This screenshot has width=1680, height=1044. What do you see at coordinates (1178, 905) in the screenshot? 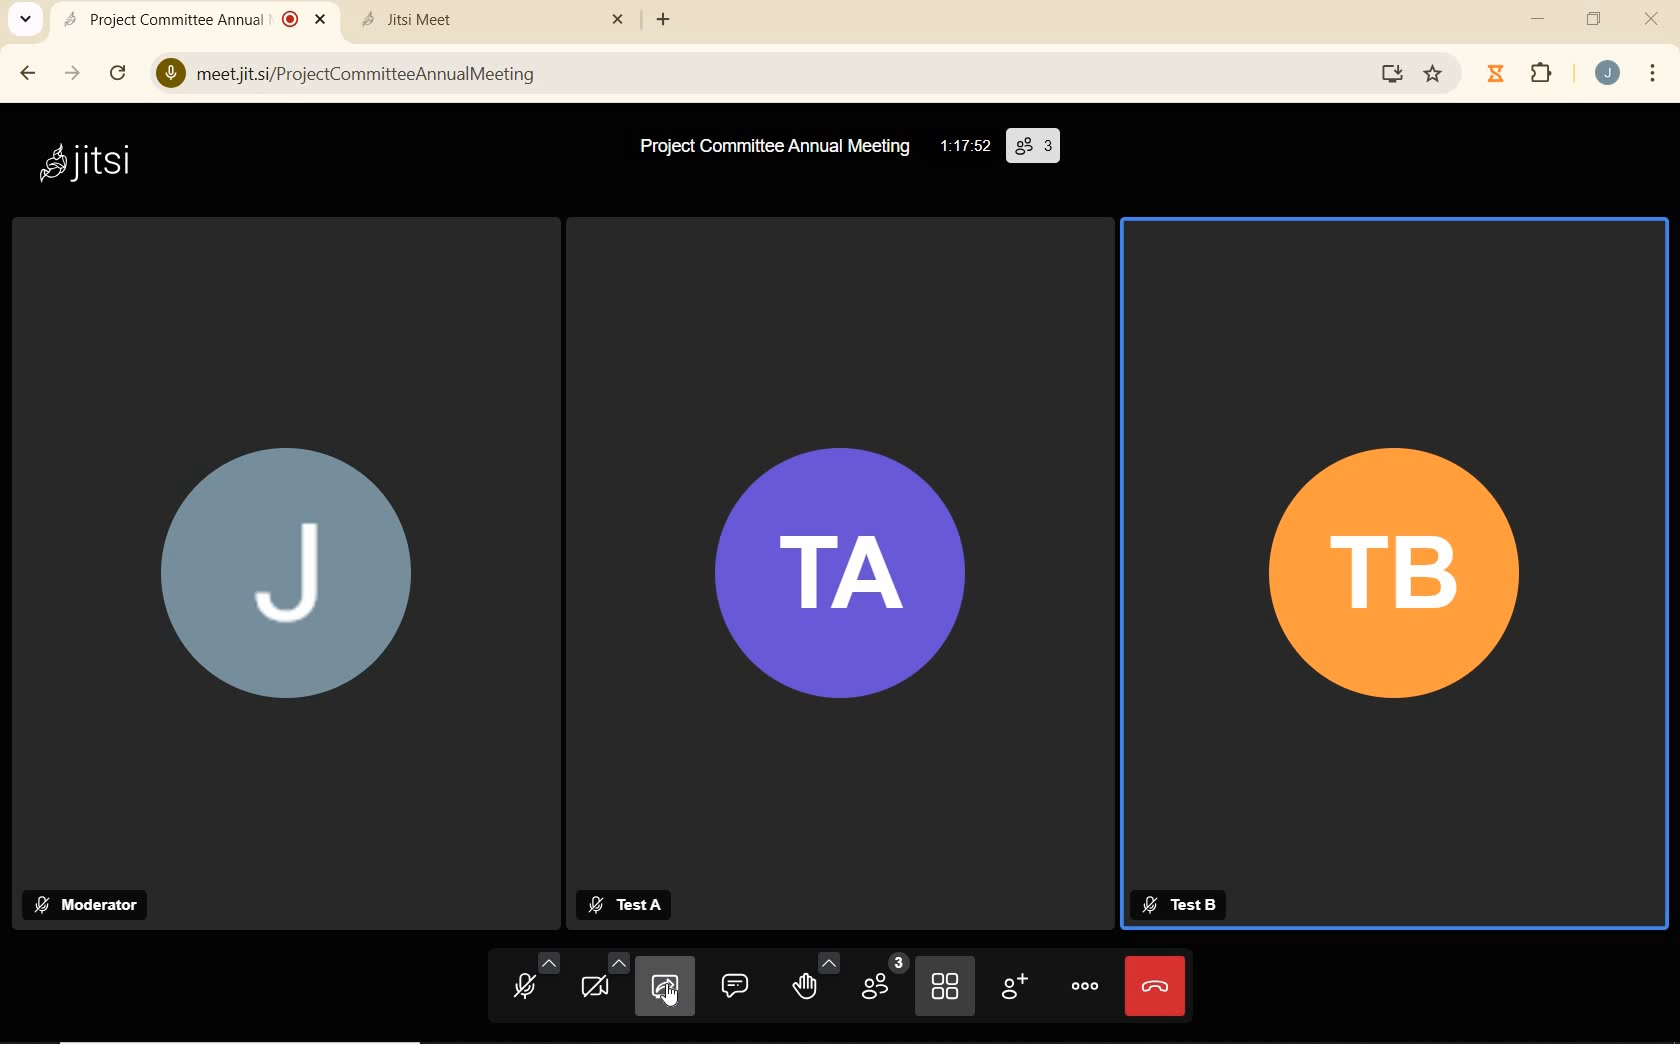
I see `Test B` at bounding box center [1178, 905].